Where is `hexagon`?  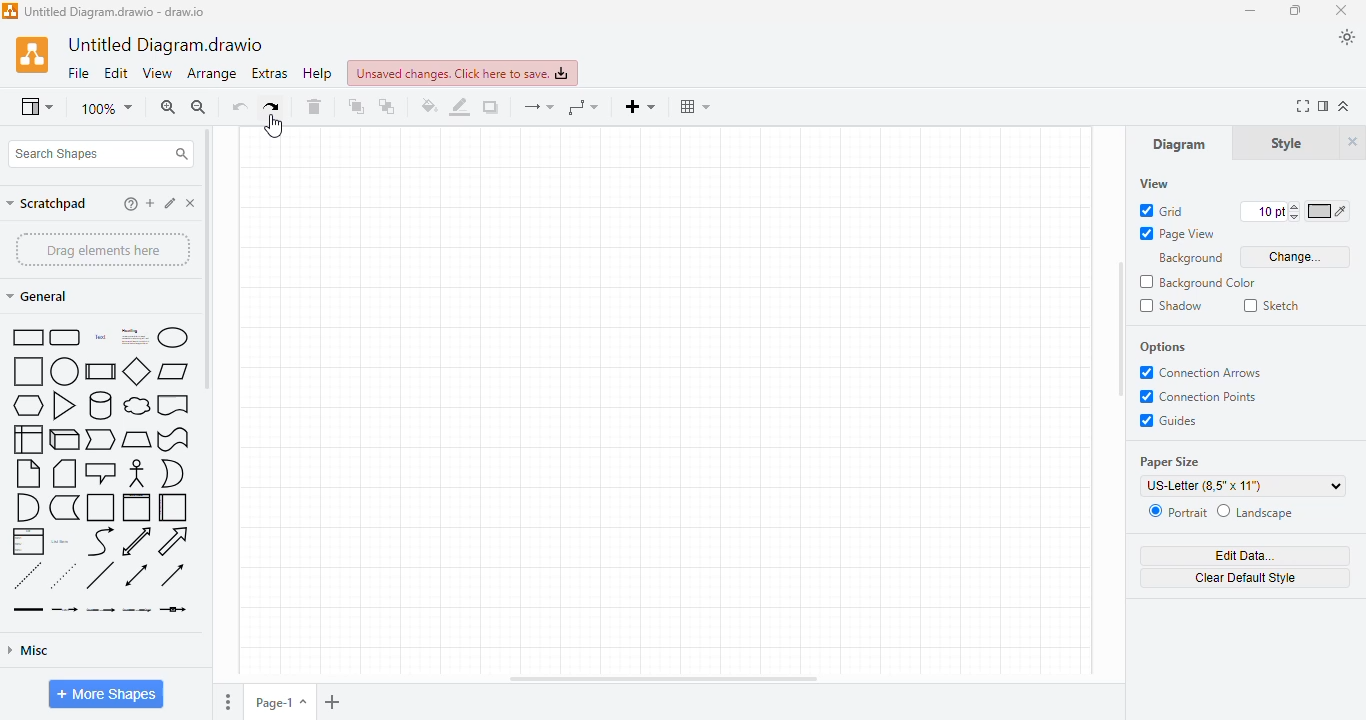 hexagon is located at coordinates (28, 406).